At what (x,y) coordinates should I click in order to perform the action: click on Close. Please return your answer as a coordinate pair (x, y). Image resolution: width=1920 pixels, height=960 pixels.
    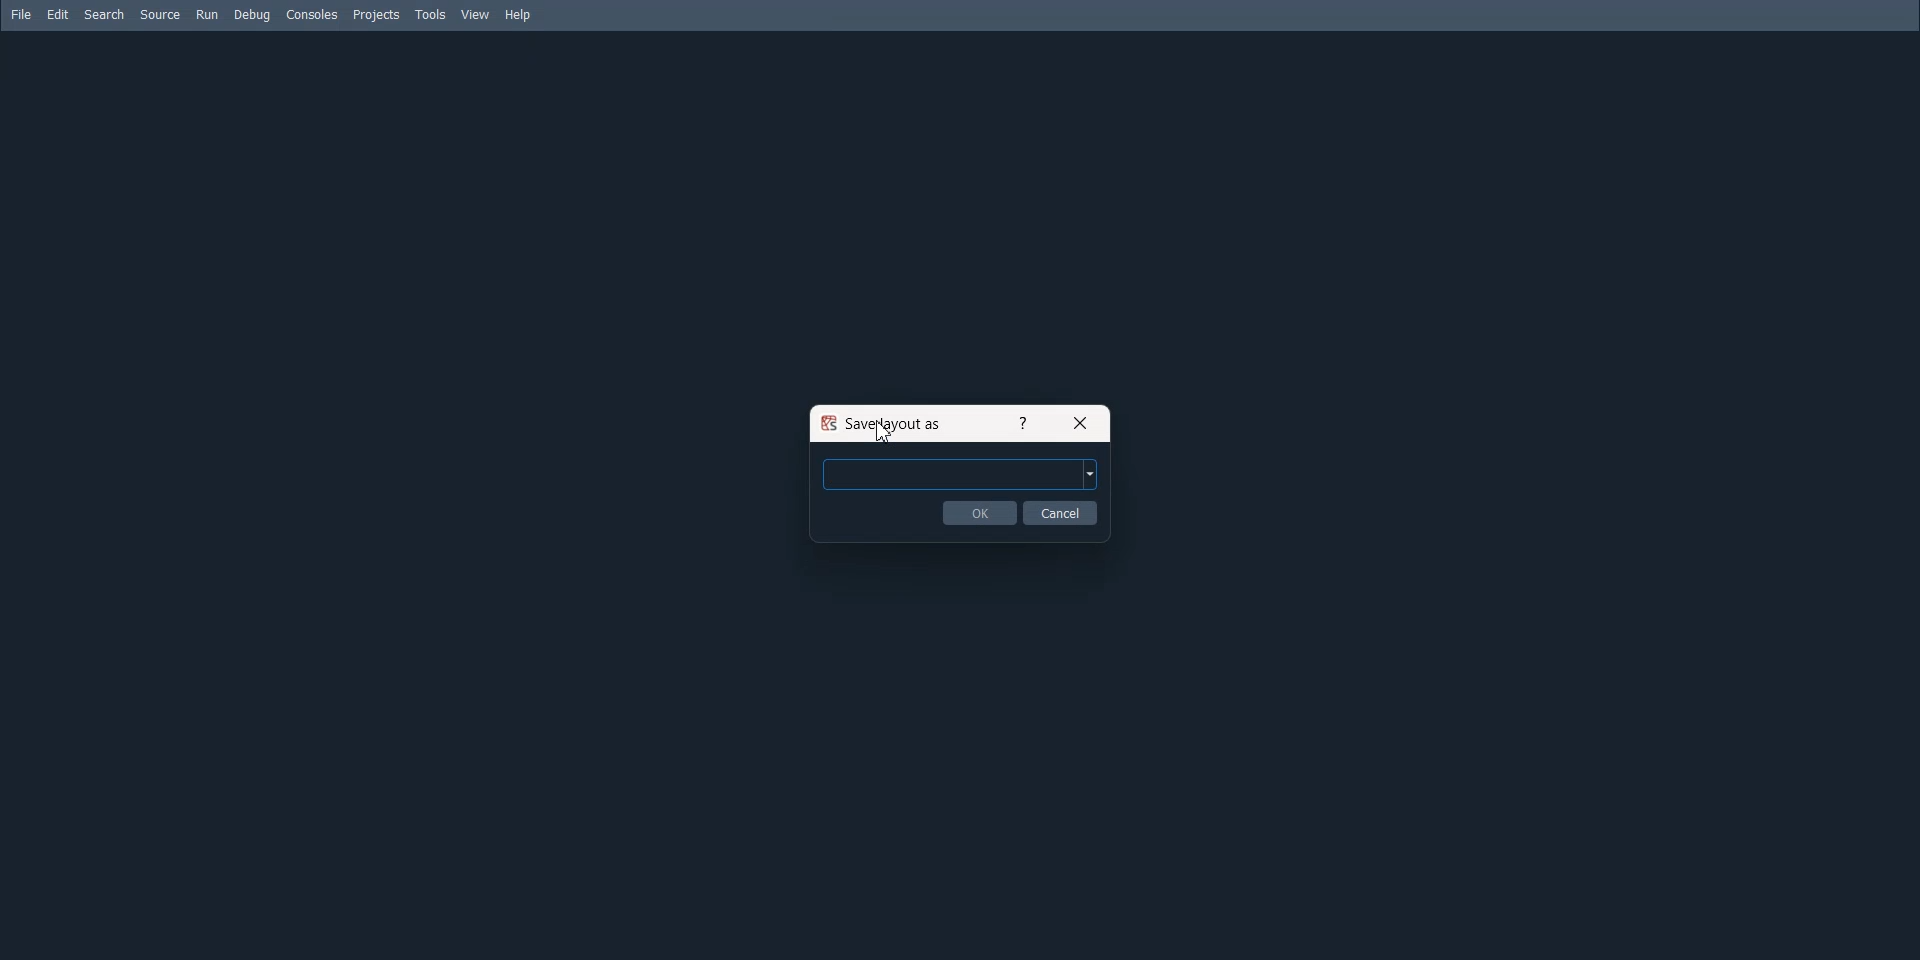
    Looking at the image, I should click on (1081, 422).